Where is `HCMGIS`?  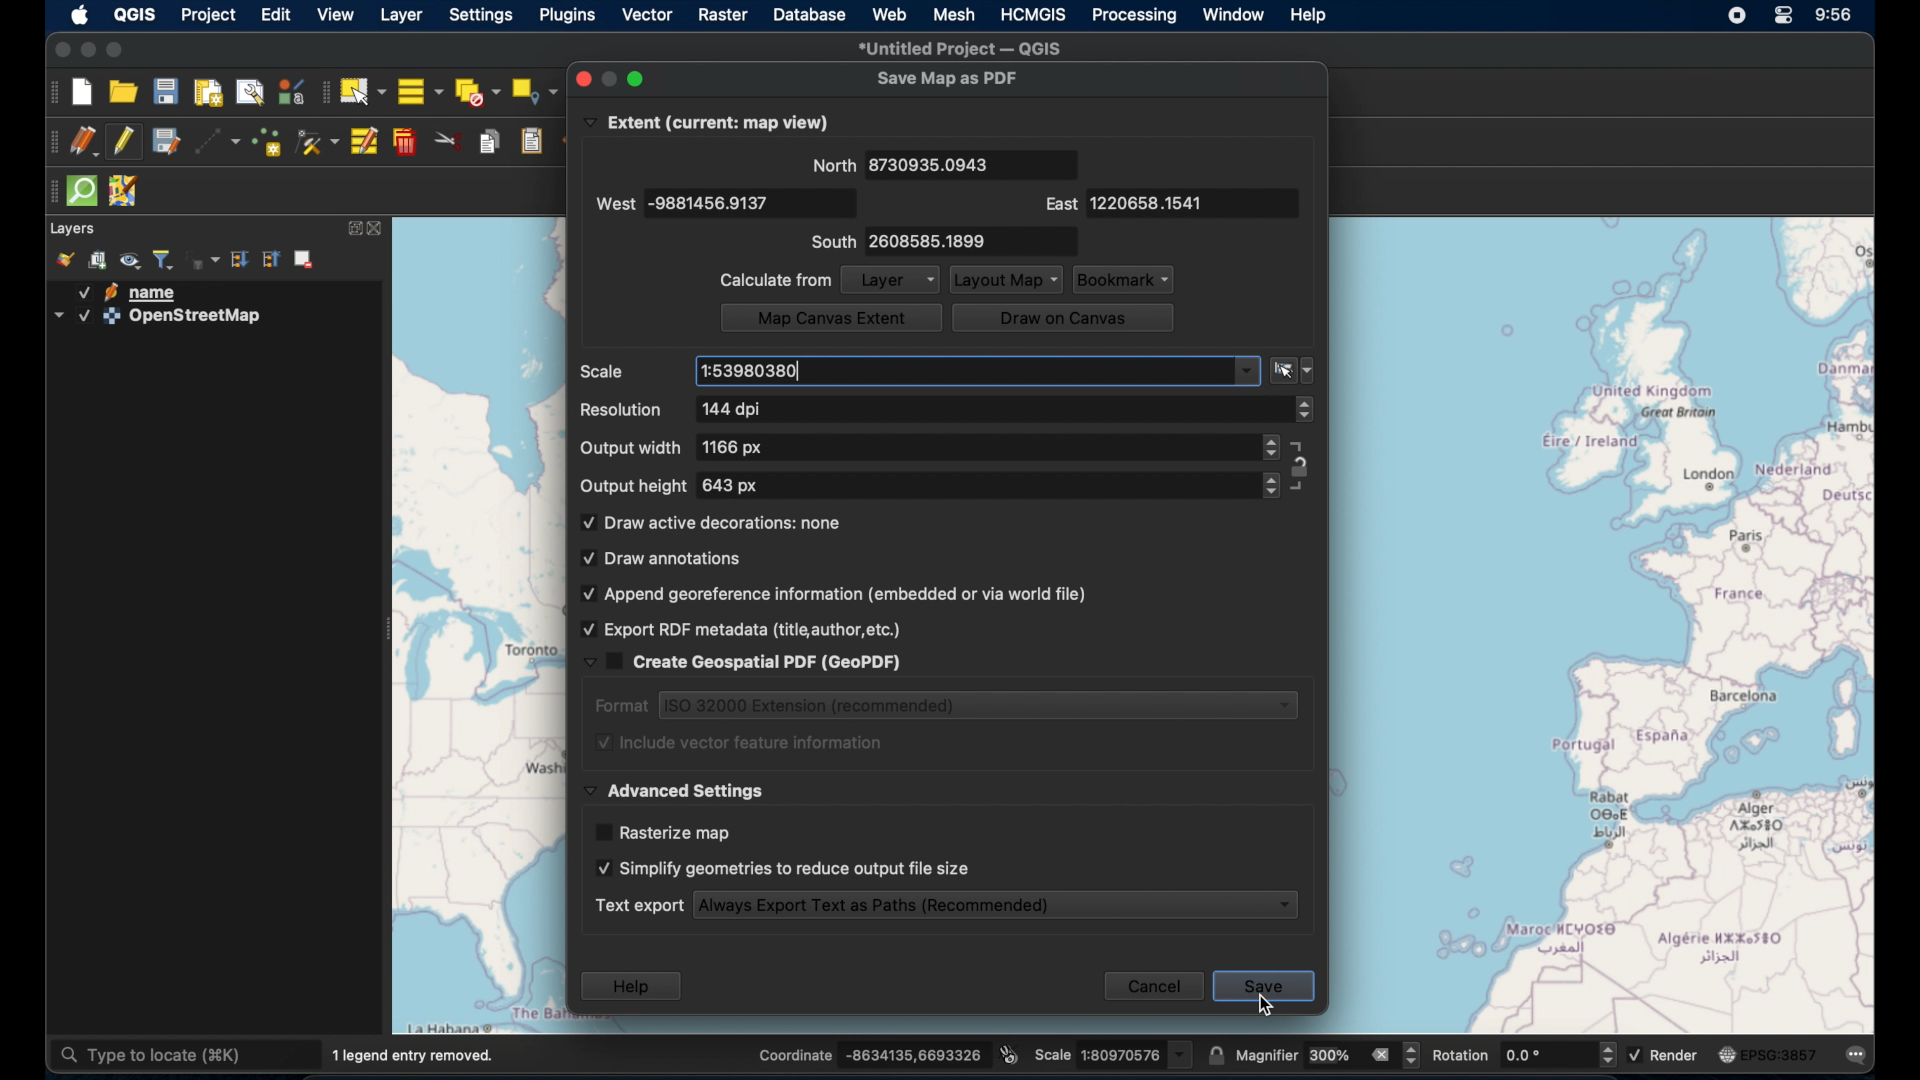 HCMGIS is located at coordinates (1033, 14).